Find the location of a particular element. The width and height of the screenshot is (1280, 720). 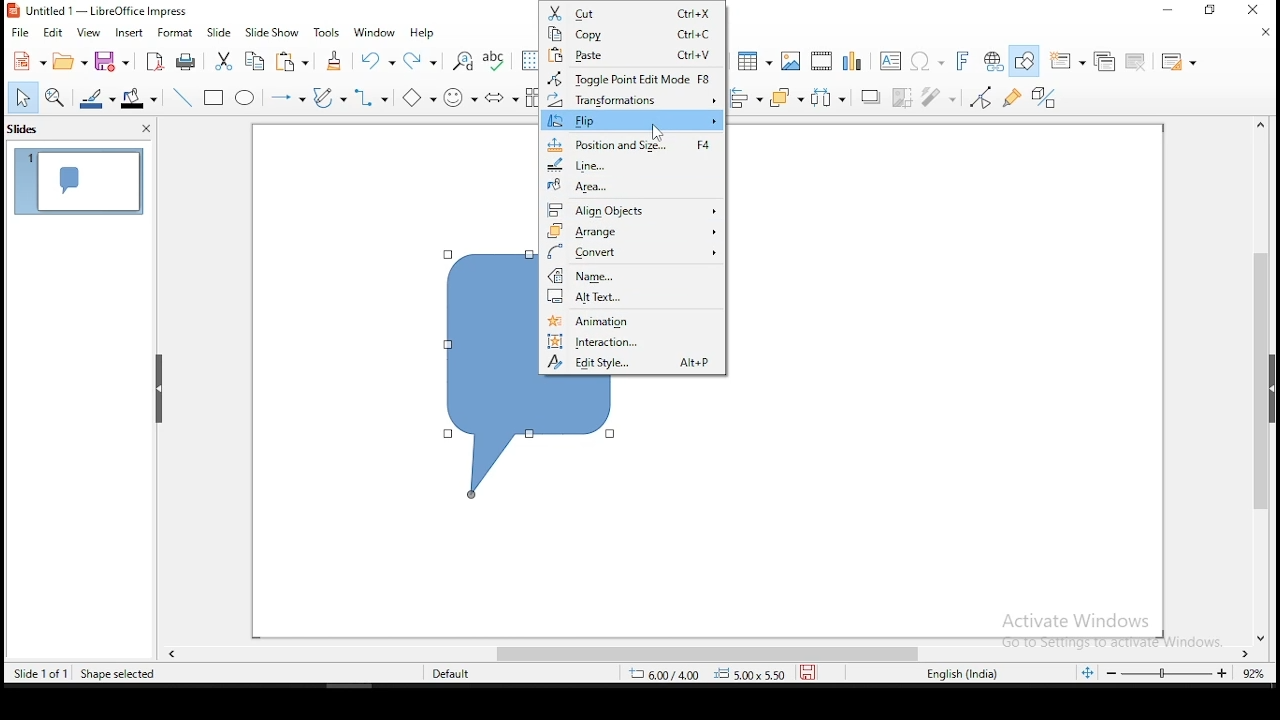

minimize is located at coordinates (1213, 11).